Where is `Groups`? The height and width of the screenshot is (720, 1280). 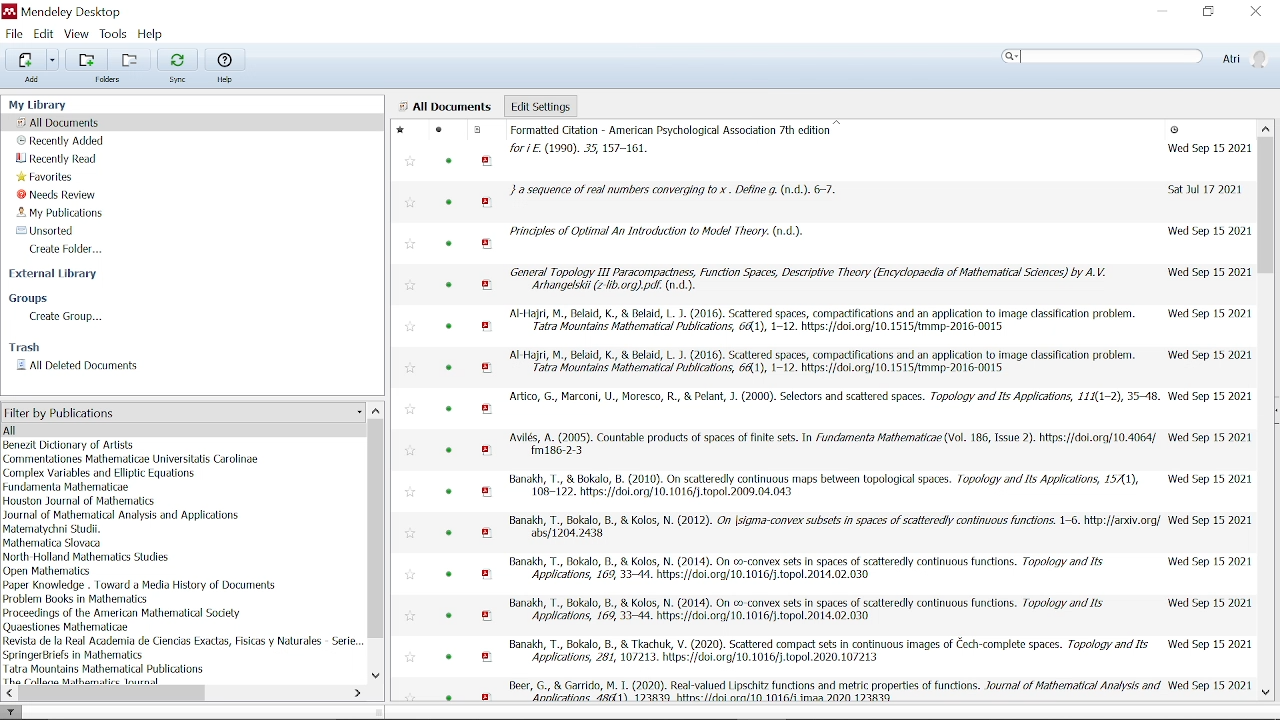
Groups is located at coordinates (33, 299).